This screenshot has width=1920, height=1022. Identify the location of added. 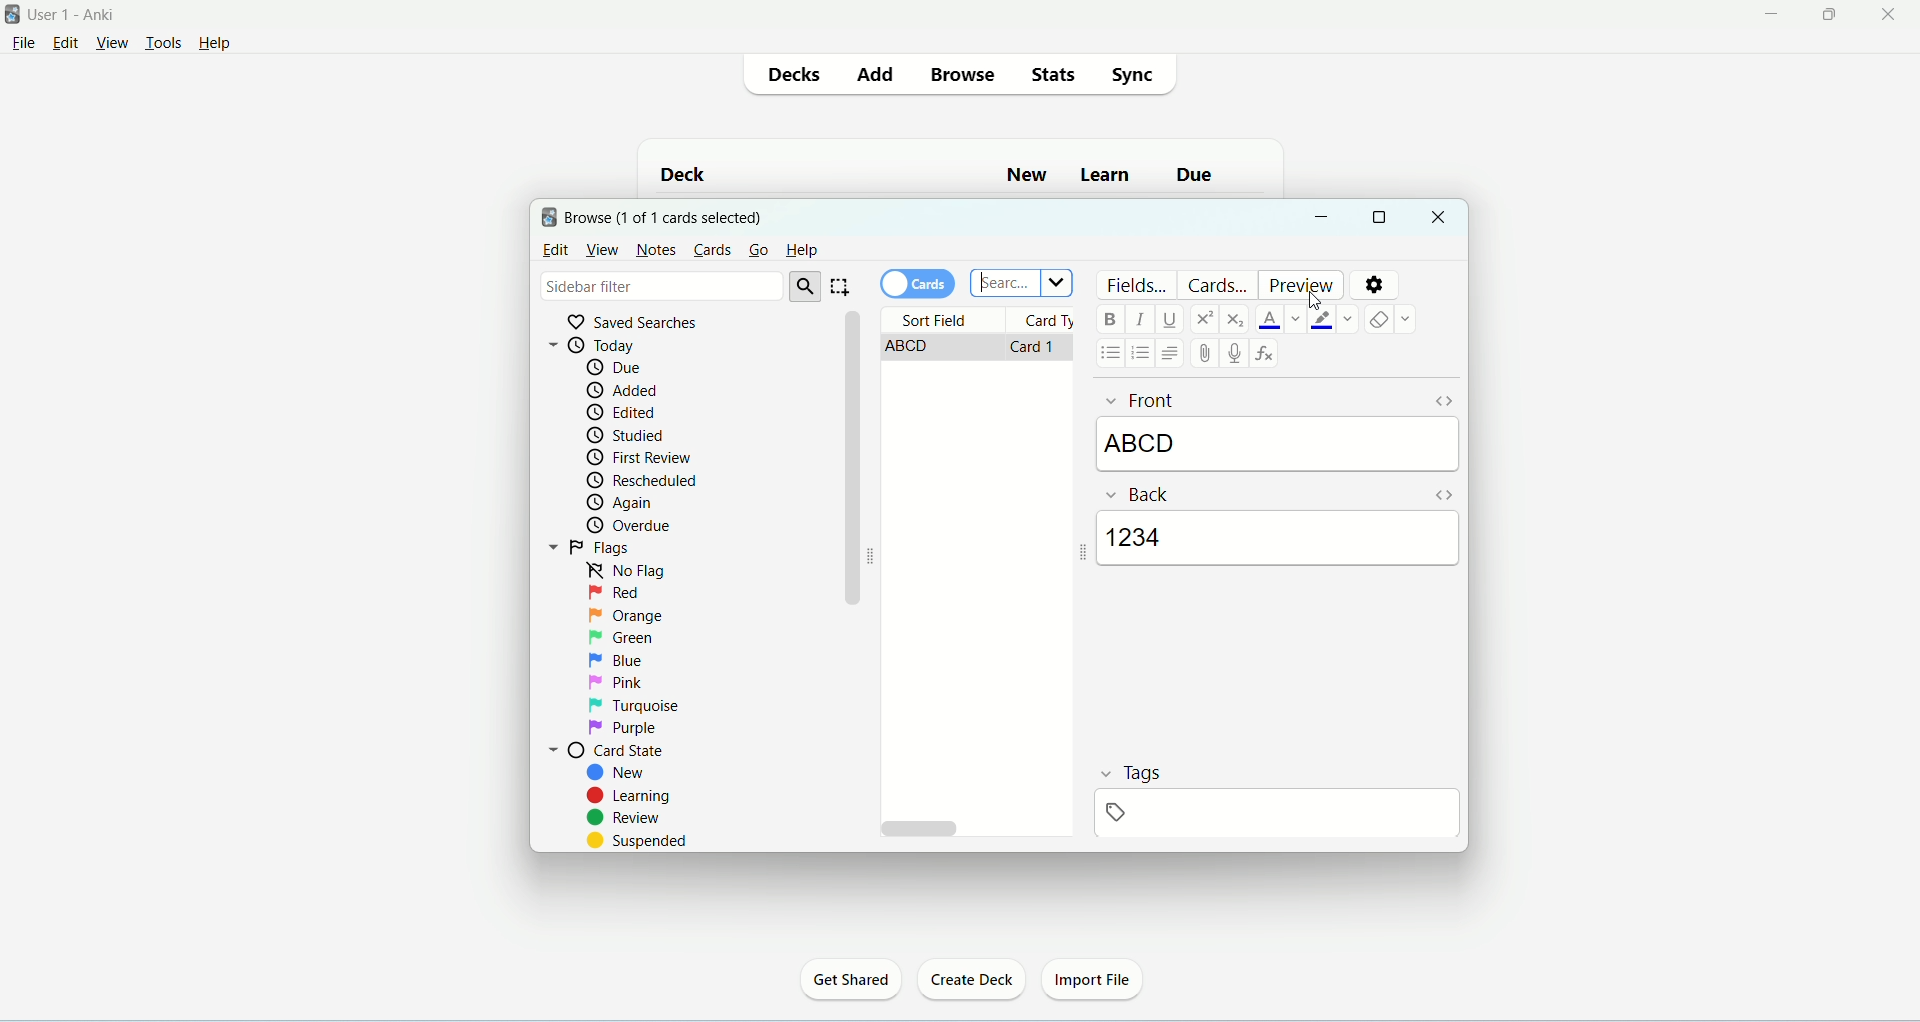
(626, 389).